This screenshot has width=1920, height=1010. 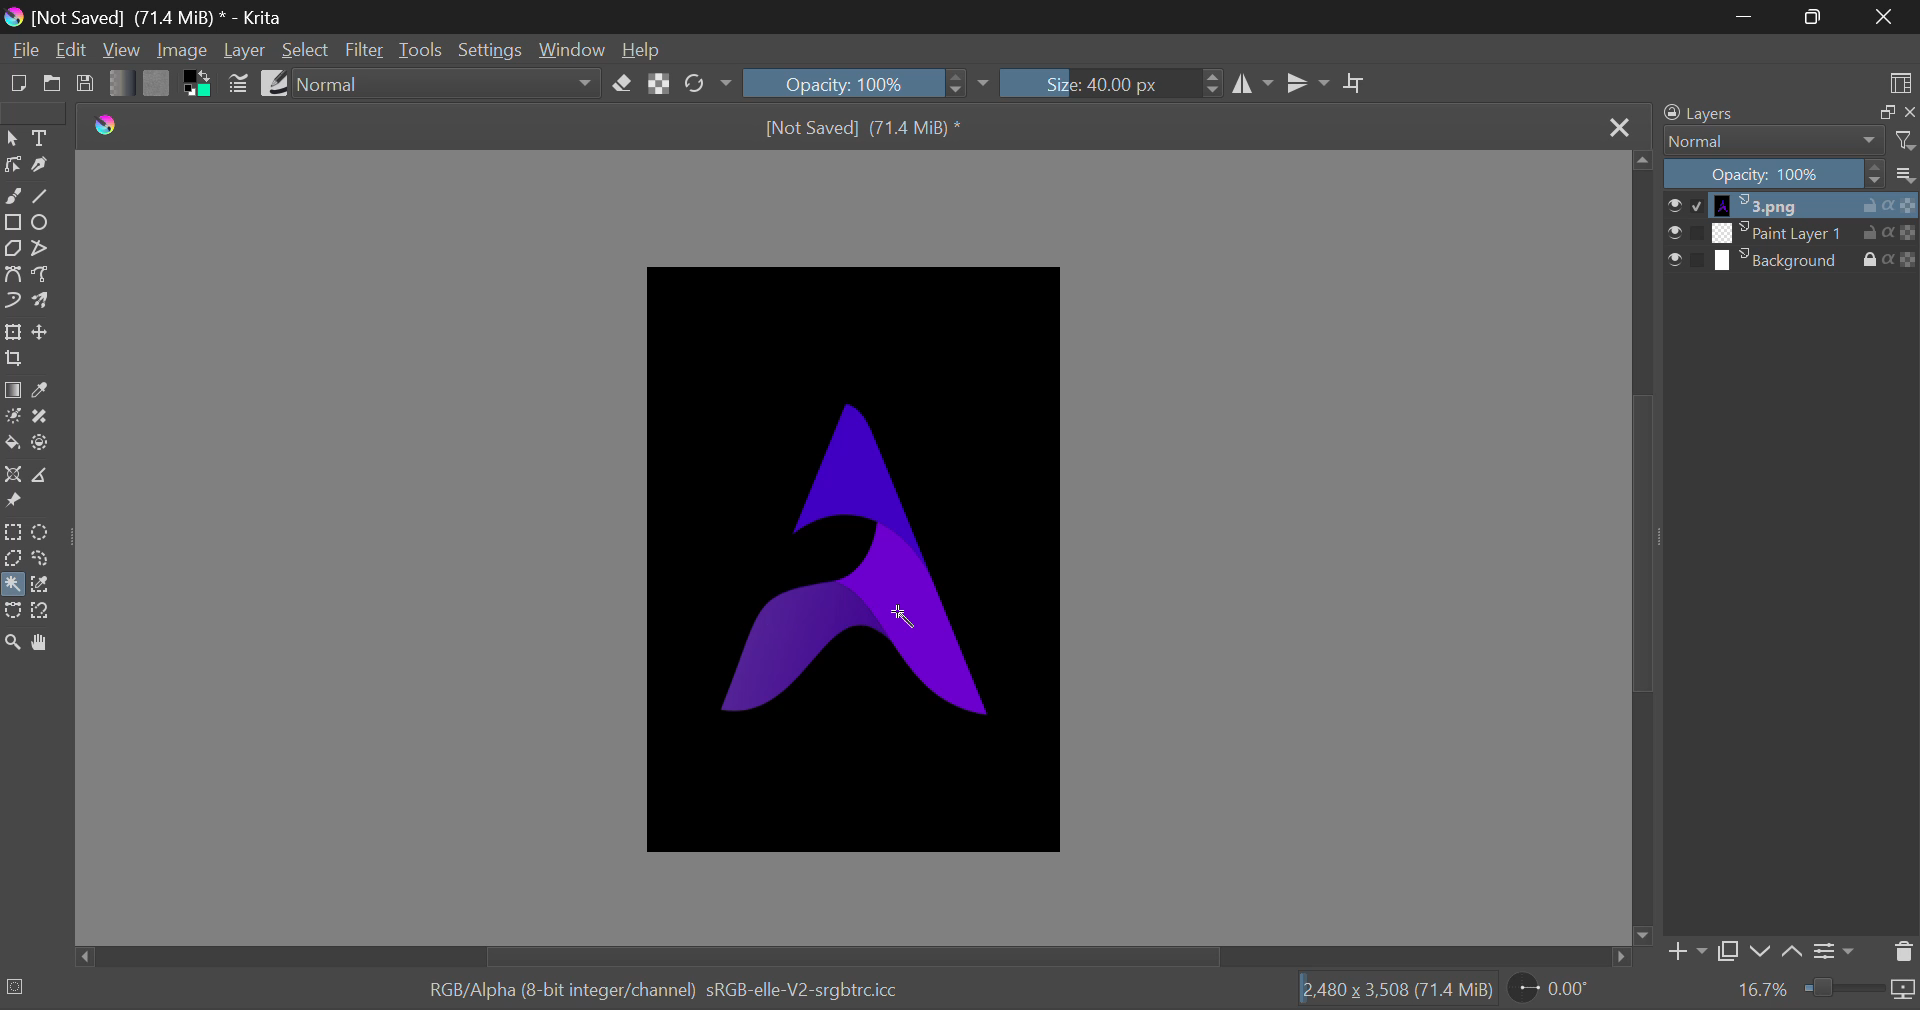 What do you see at coordinates (623, 84) in the screenshot?
I see `Erase` at bounding box center [623, 84].